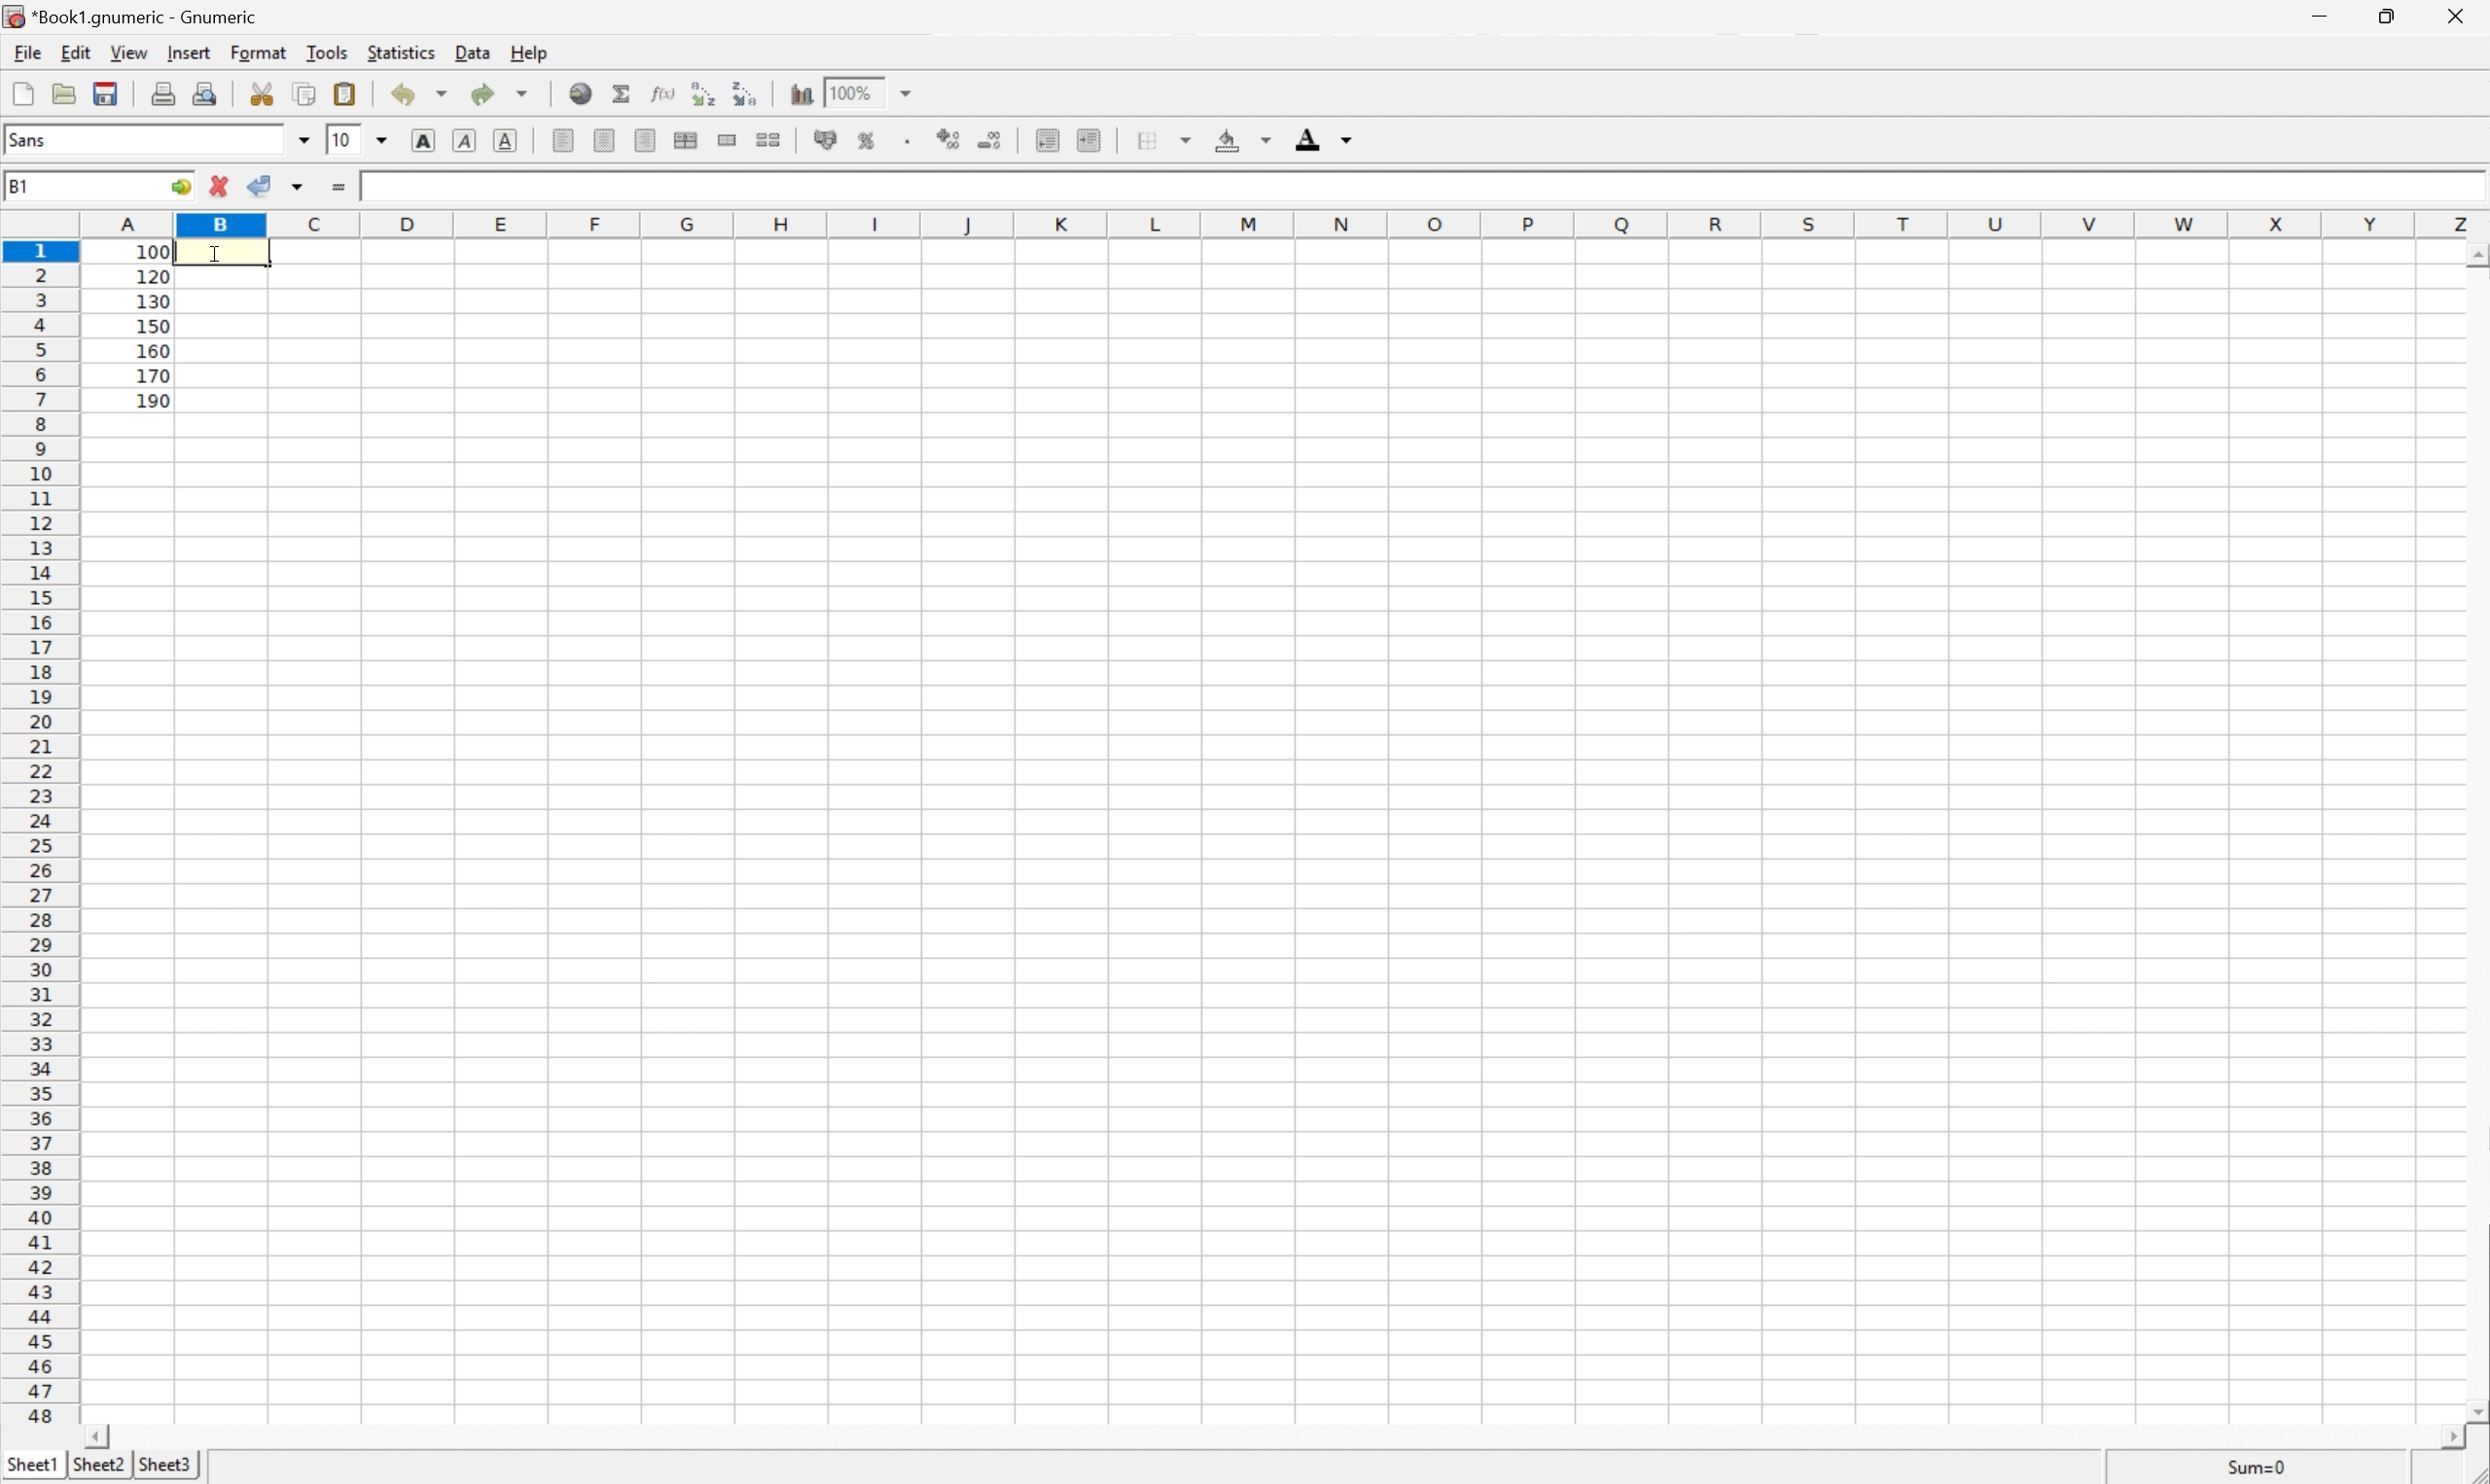 This screenshot has width=2490, height=1484. What do you see at coordinates (870, 140) in the screenshot?
I see `Format the selection as percentage` at bounding box center [870, 140].